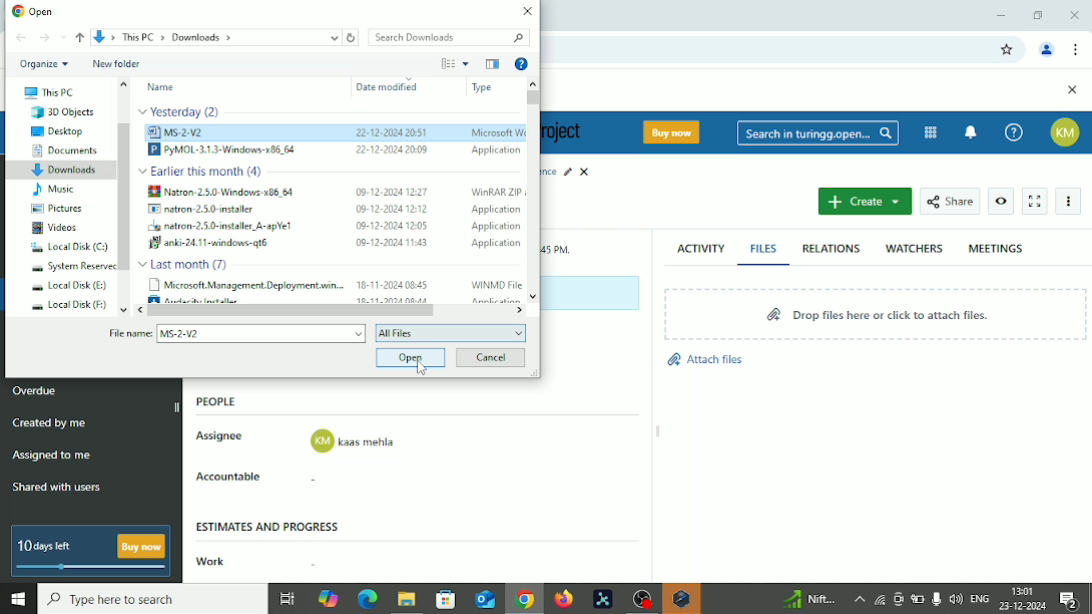 This screenshot has width=1092, height=614. What do you see at coordinates (1075, 600) in the screenshot?
I see `Notifications` at bounding box center [1075, 600].